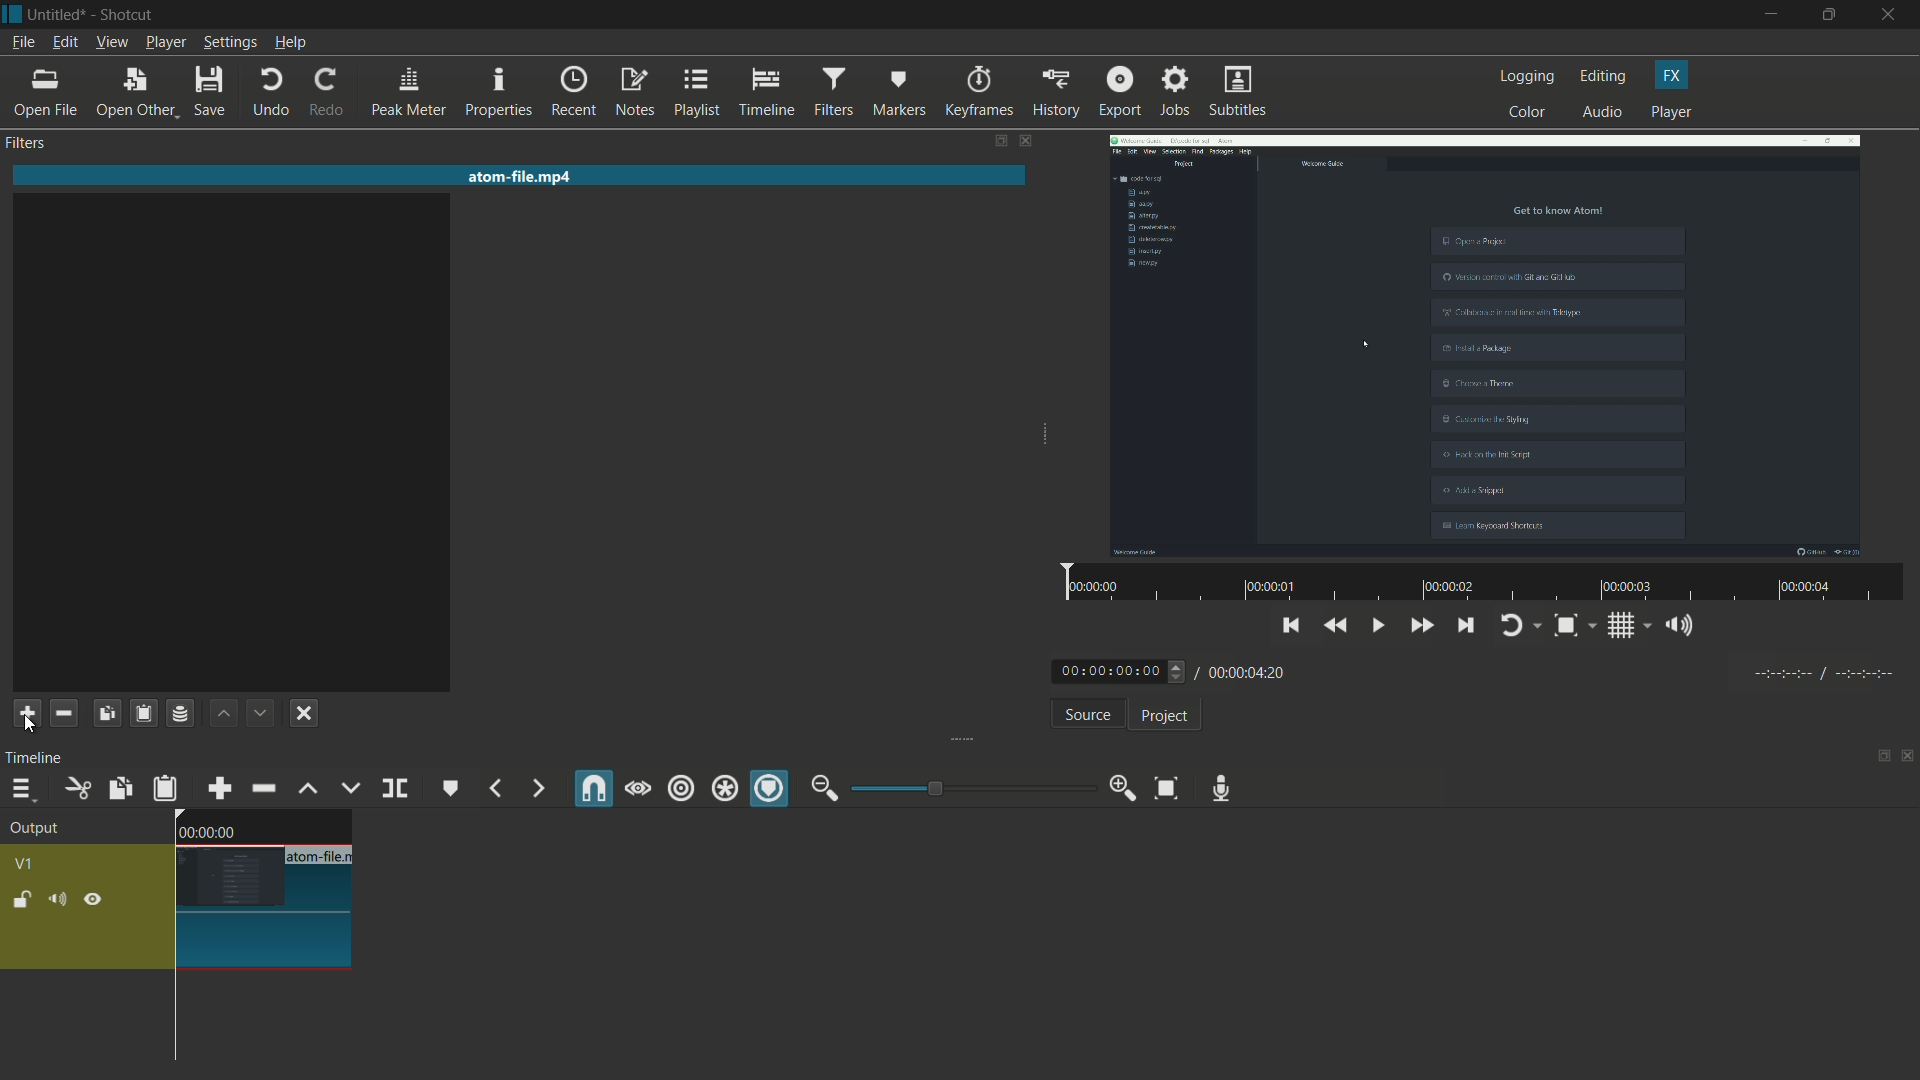 The height and width of the screenshot is (1080, 1920). I want to click on recent, so click(576, 91).